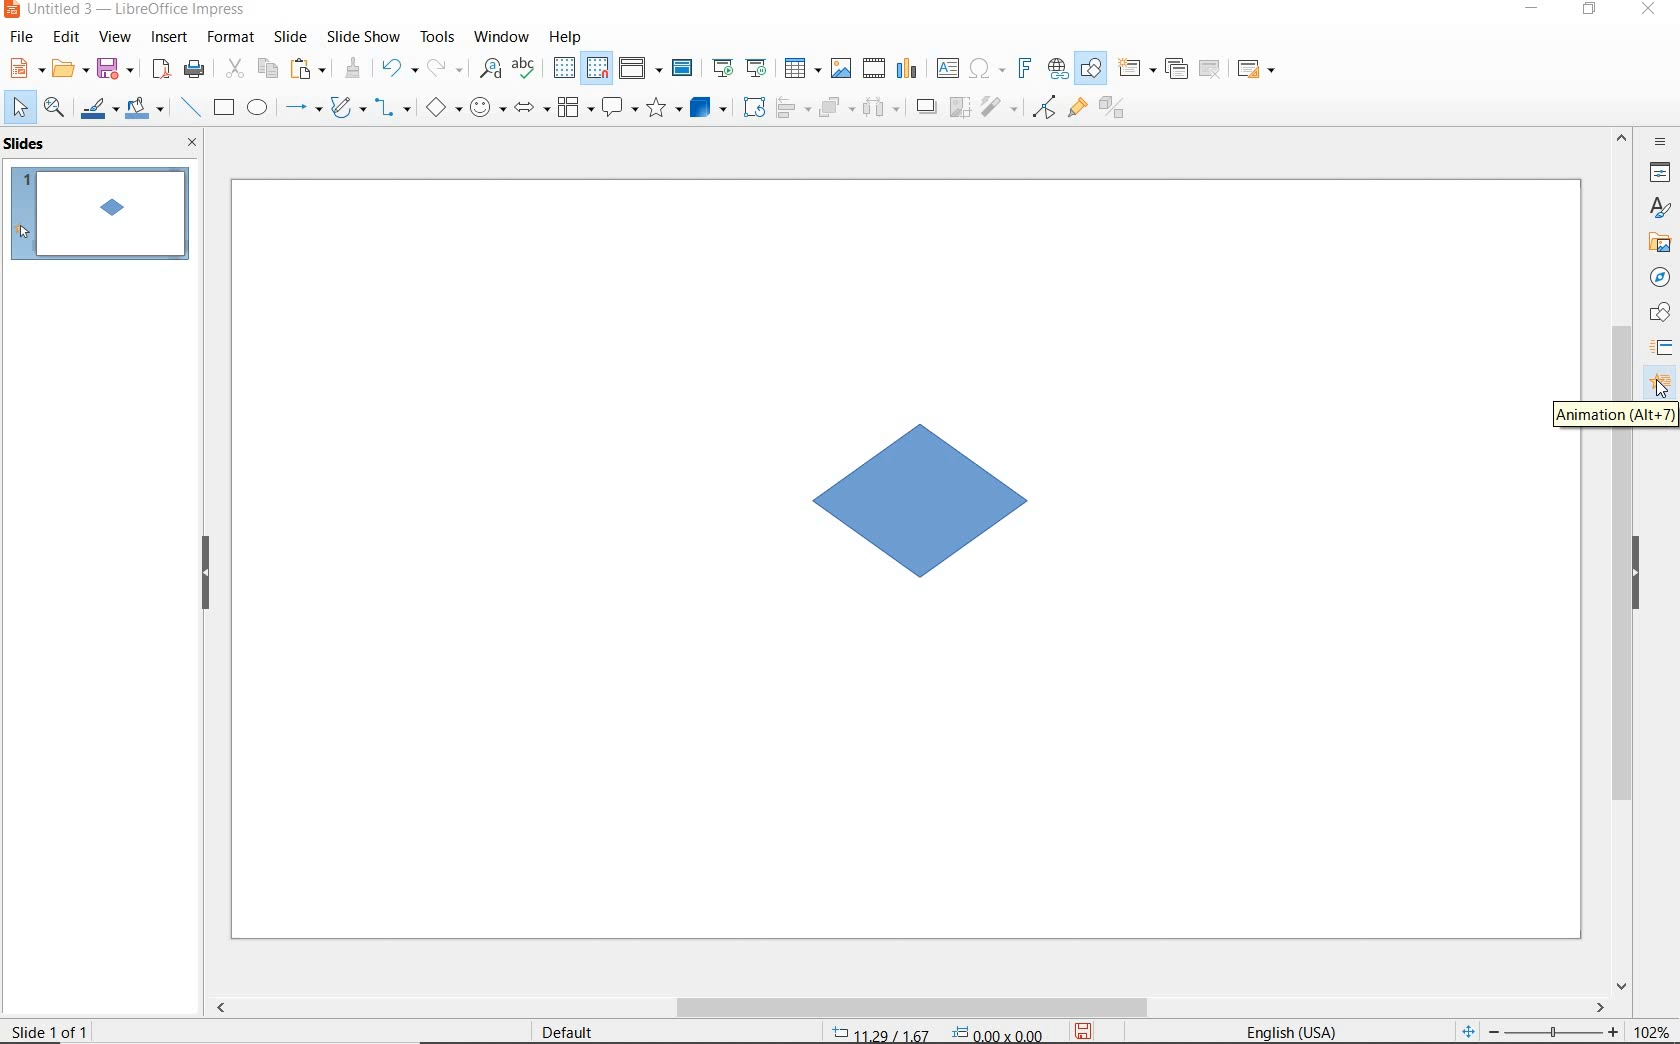 The width and height of the screenshot is (1680, 1044). What do you see at coordinates (170, 39) in the screenshot?
I see `insert` at bounding box center [170, 39].